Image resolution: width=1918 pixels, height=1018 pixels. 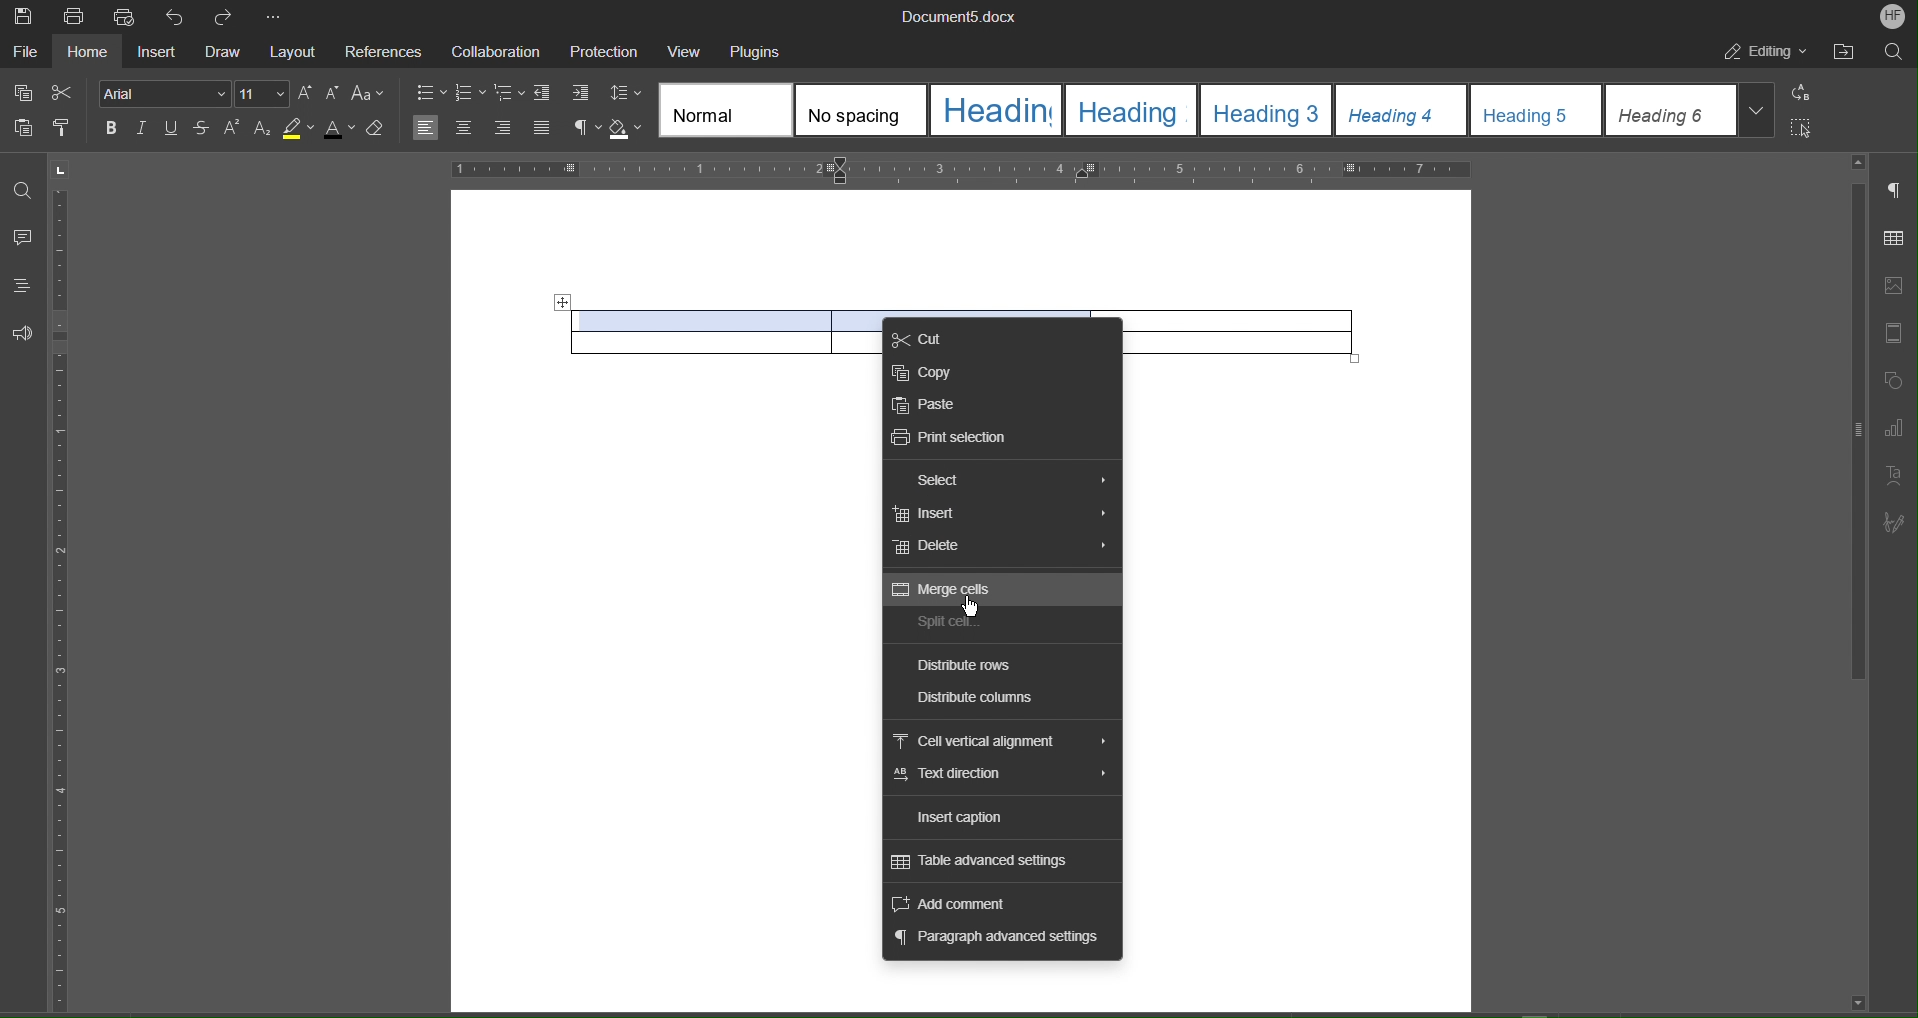 I want to click on Layout, so click(x=297, y=55).